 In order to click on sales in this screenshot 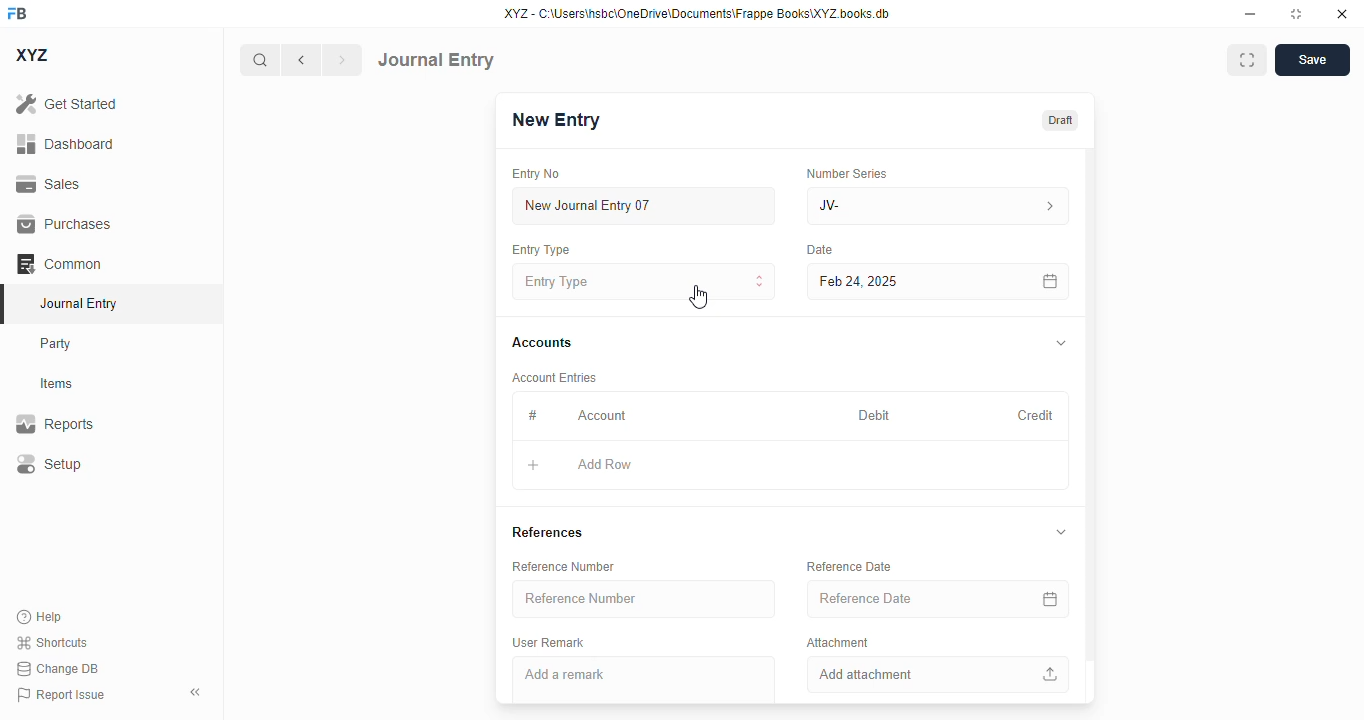, I will do `click(48, 184)`.